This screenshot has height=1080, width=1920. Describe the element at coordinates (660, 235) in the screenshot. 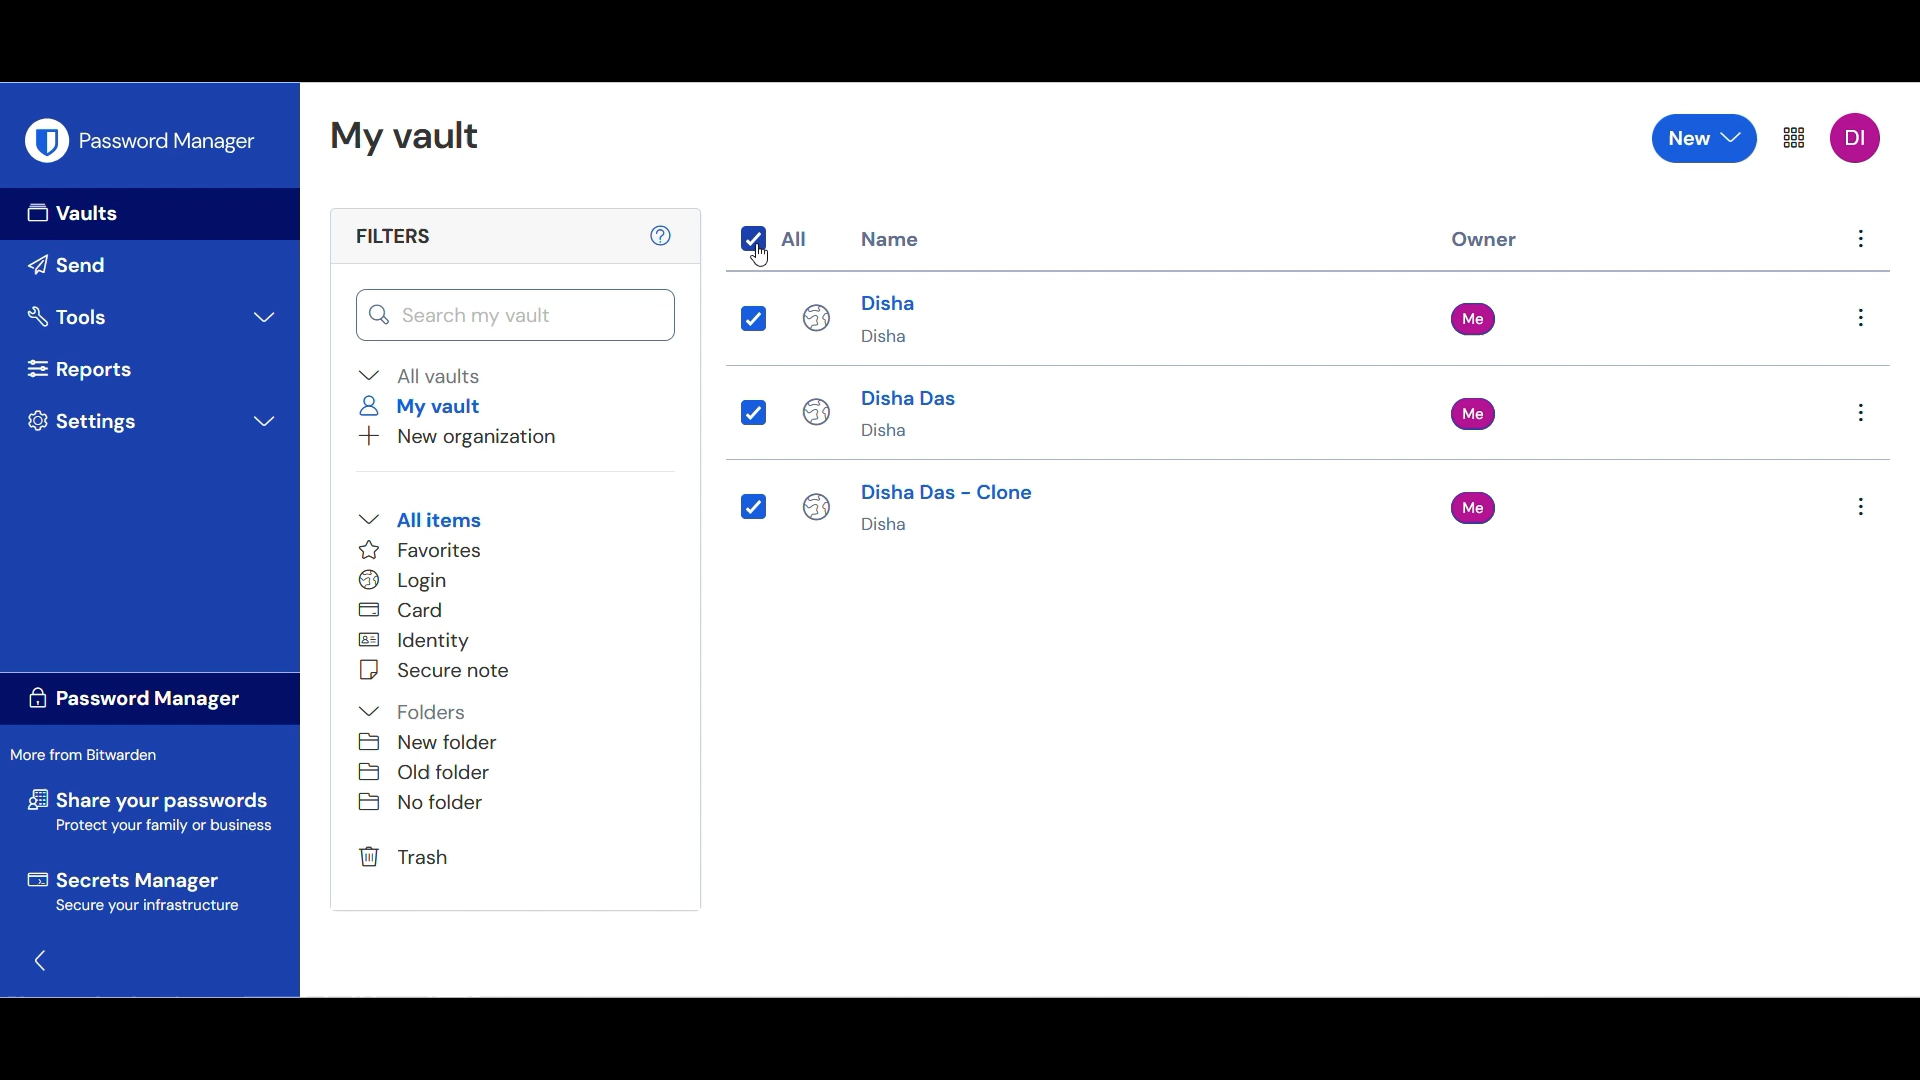

I see `Learn more` at that location.